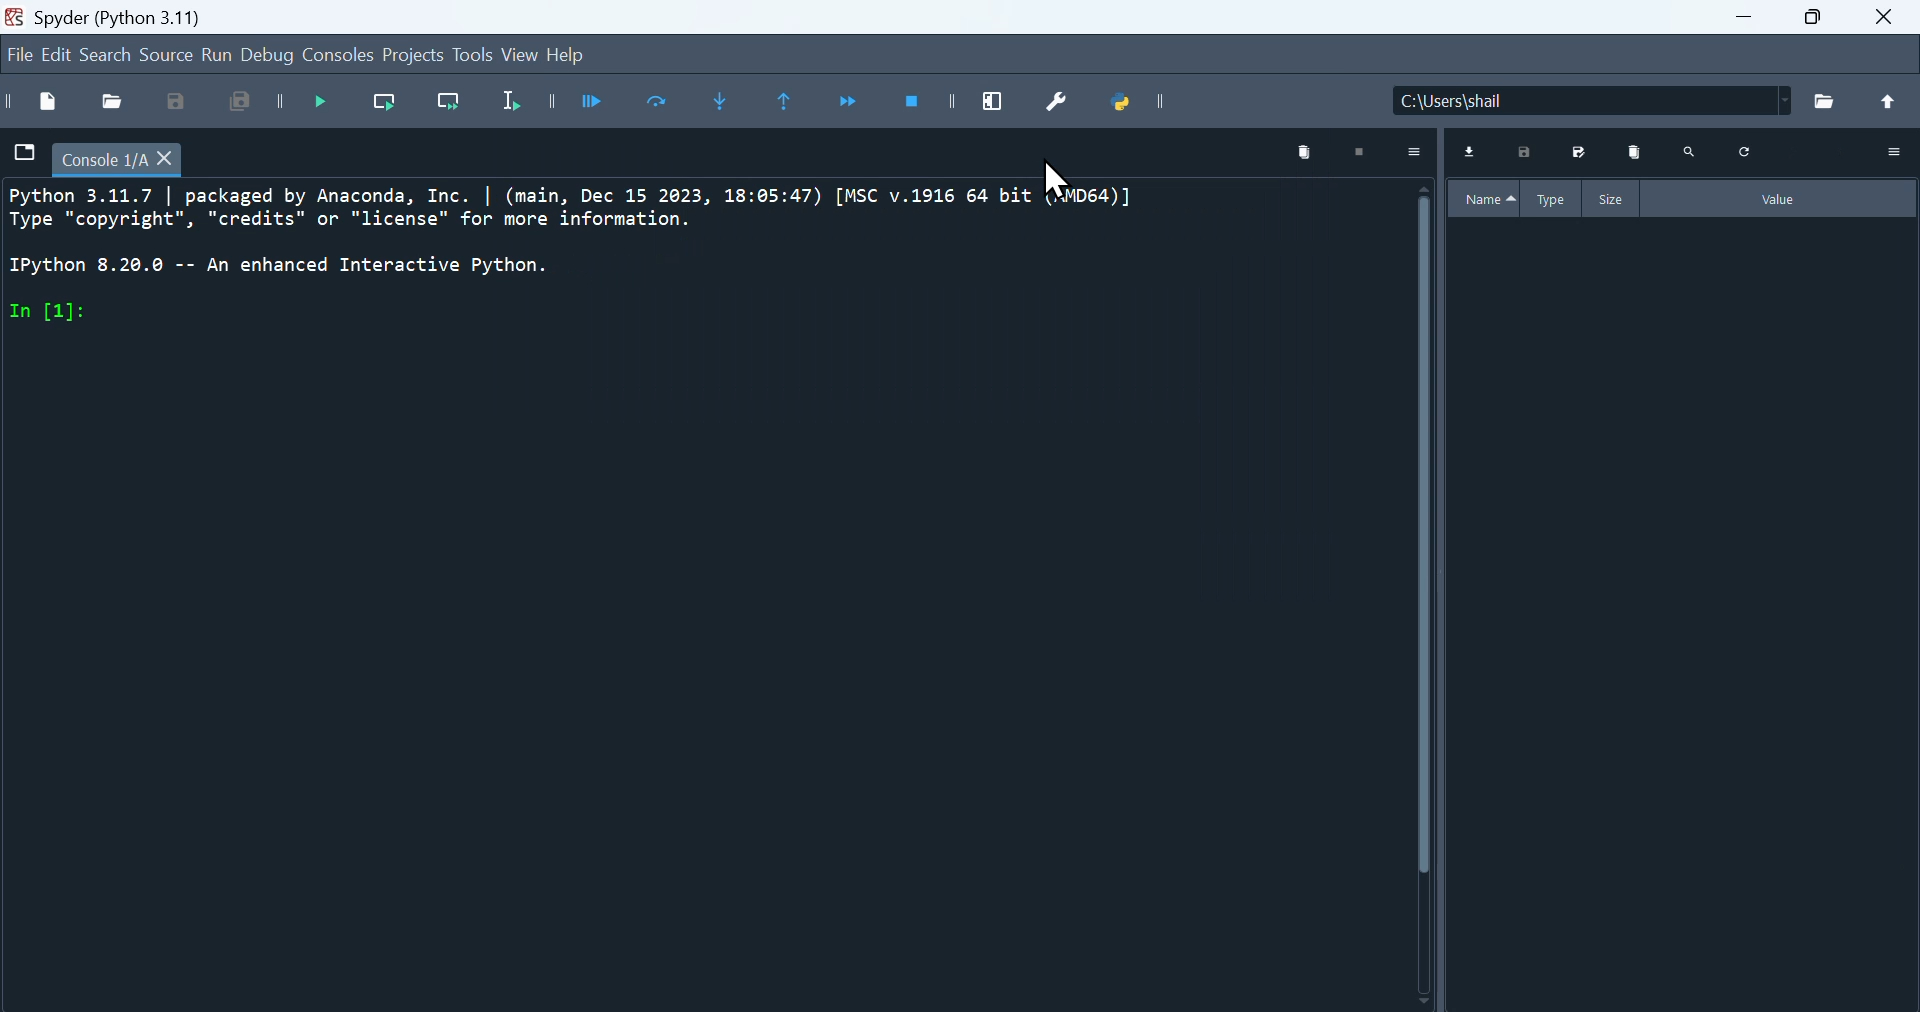 The width and height of the screenshot is (1920, 1012). Describe the element at coordinates (1298, 149) in the screenshot. I see `Delete panel` at that location.